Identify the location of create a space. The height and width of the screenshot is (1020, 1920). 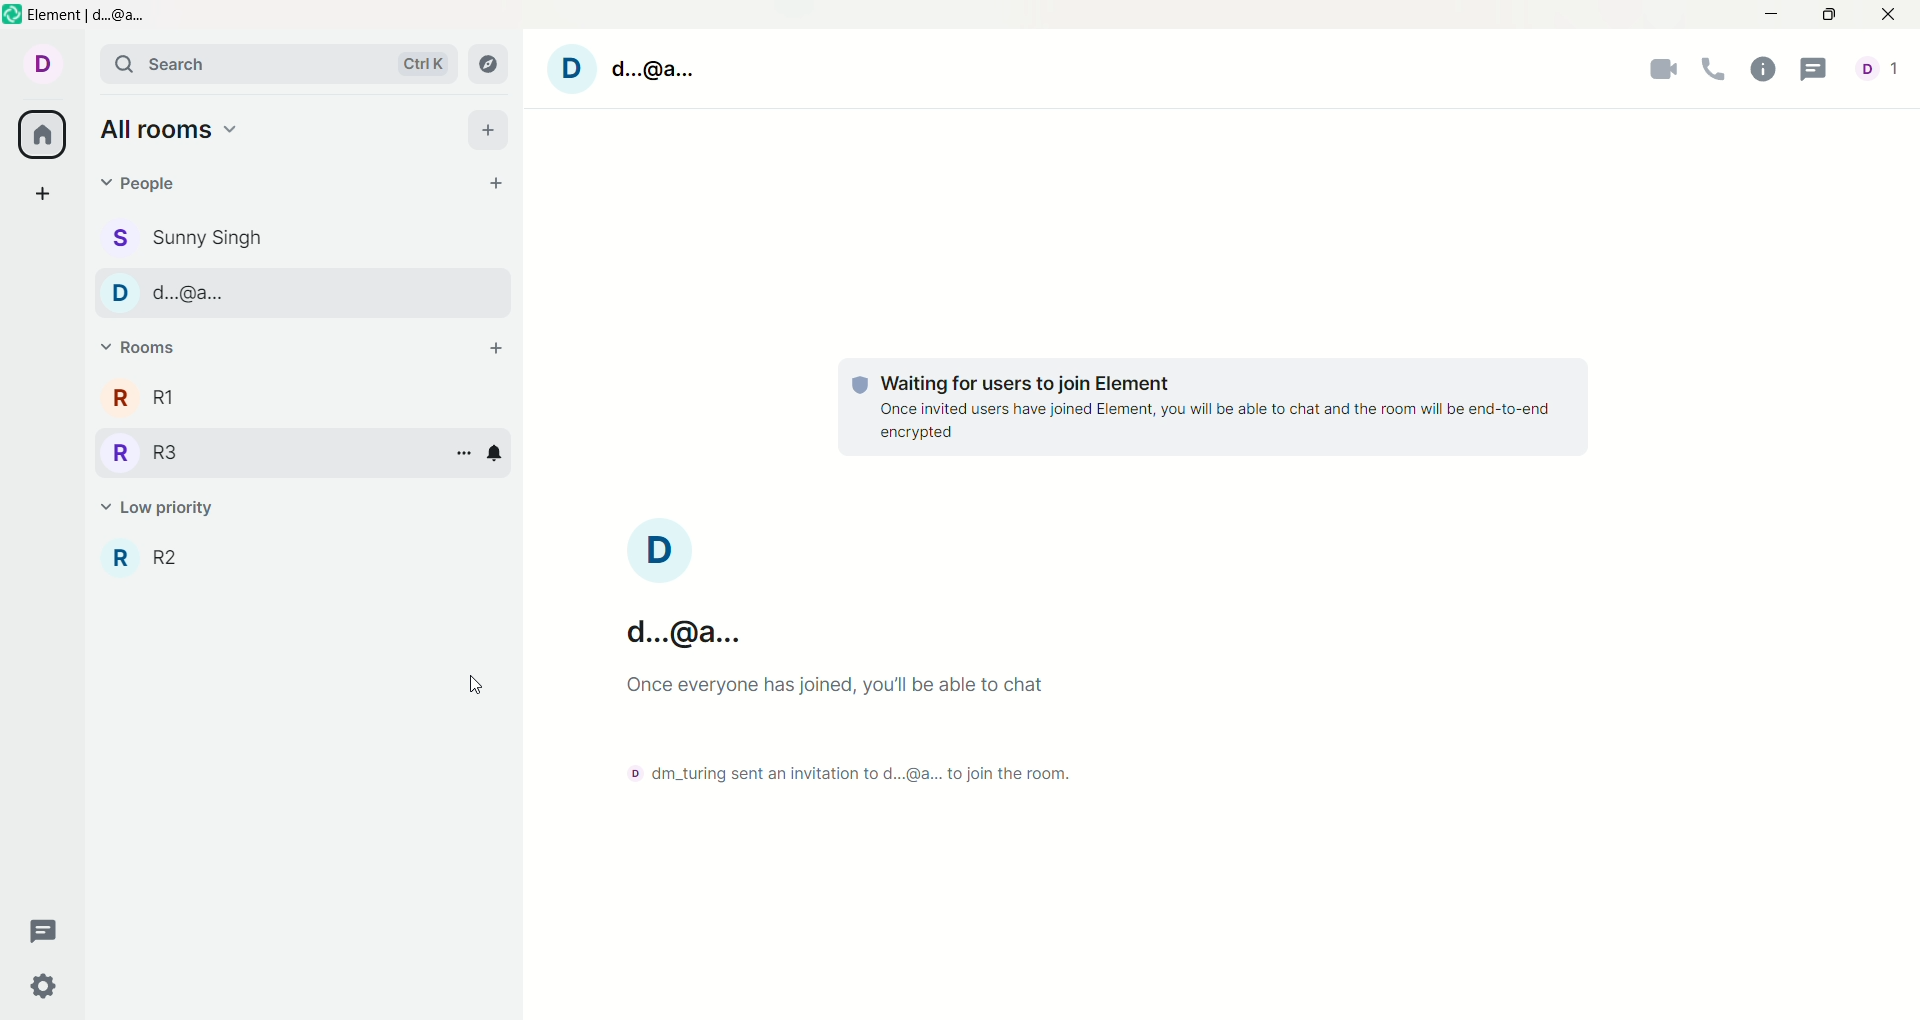
(37, 192).